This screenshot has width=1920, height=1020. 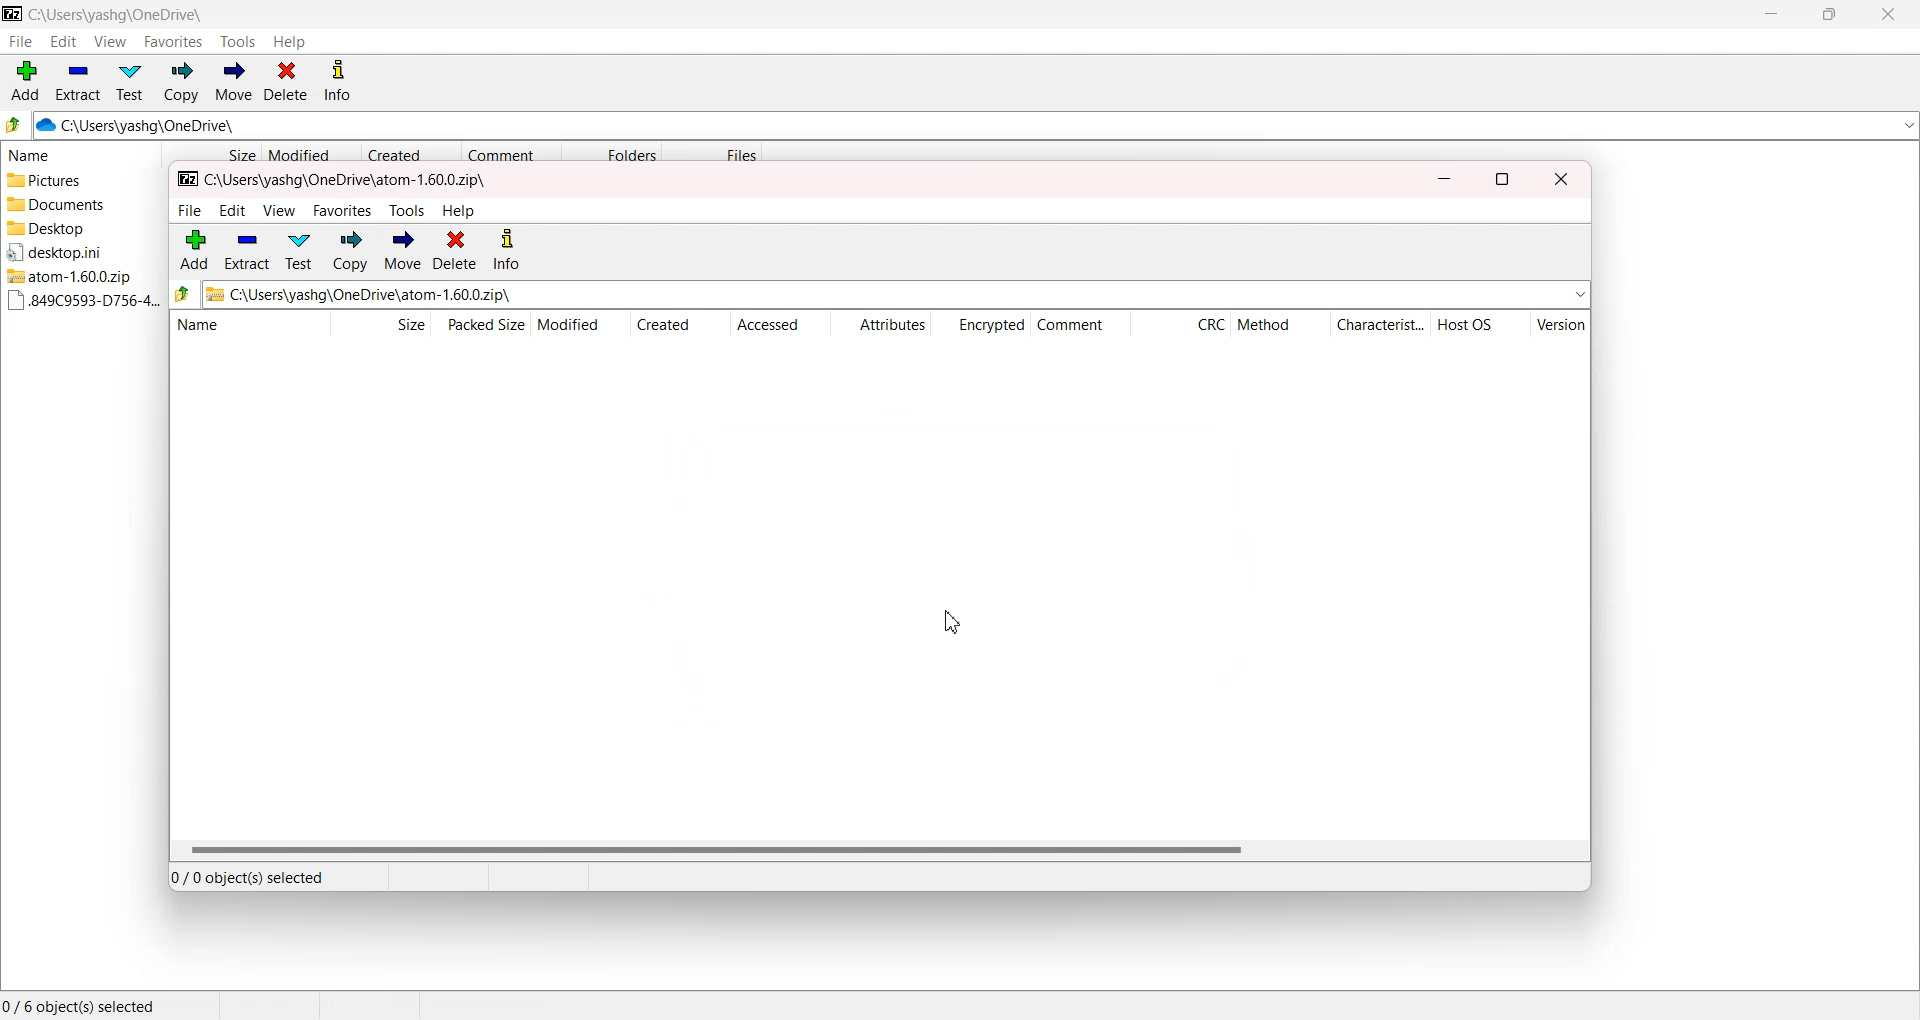 What do you see at coordinates (76, 228) in the screenshot?
I see `Desktop File` at bounding box center [76, 228].